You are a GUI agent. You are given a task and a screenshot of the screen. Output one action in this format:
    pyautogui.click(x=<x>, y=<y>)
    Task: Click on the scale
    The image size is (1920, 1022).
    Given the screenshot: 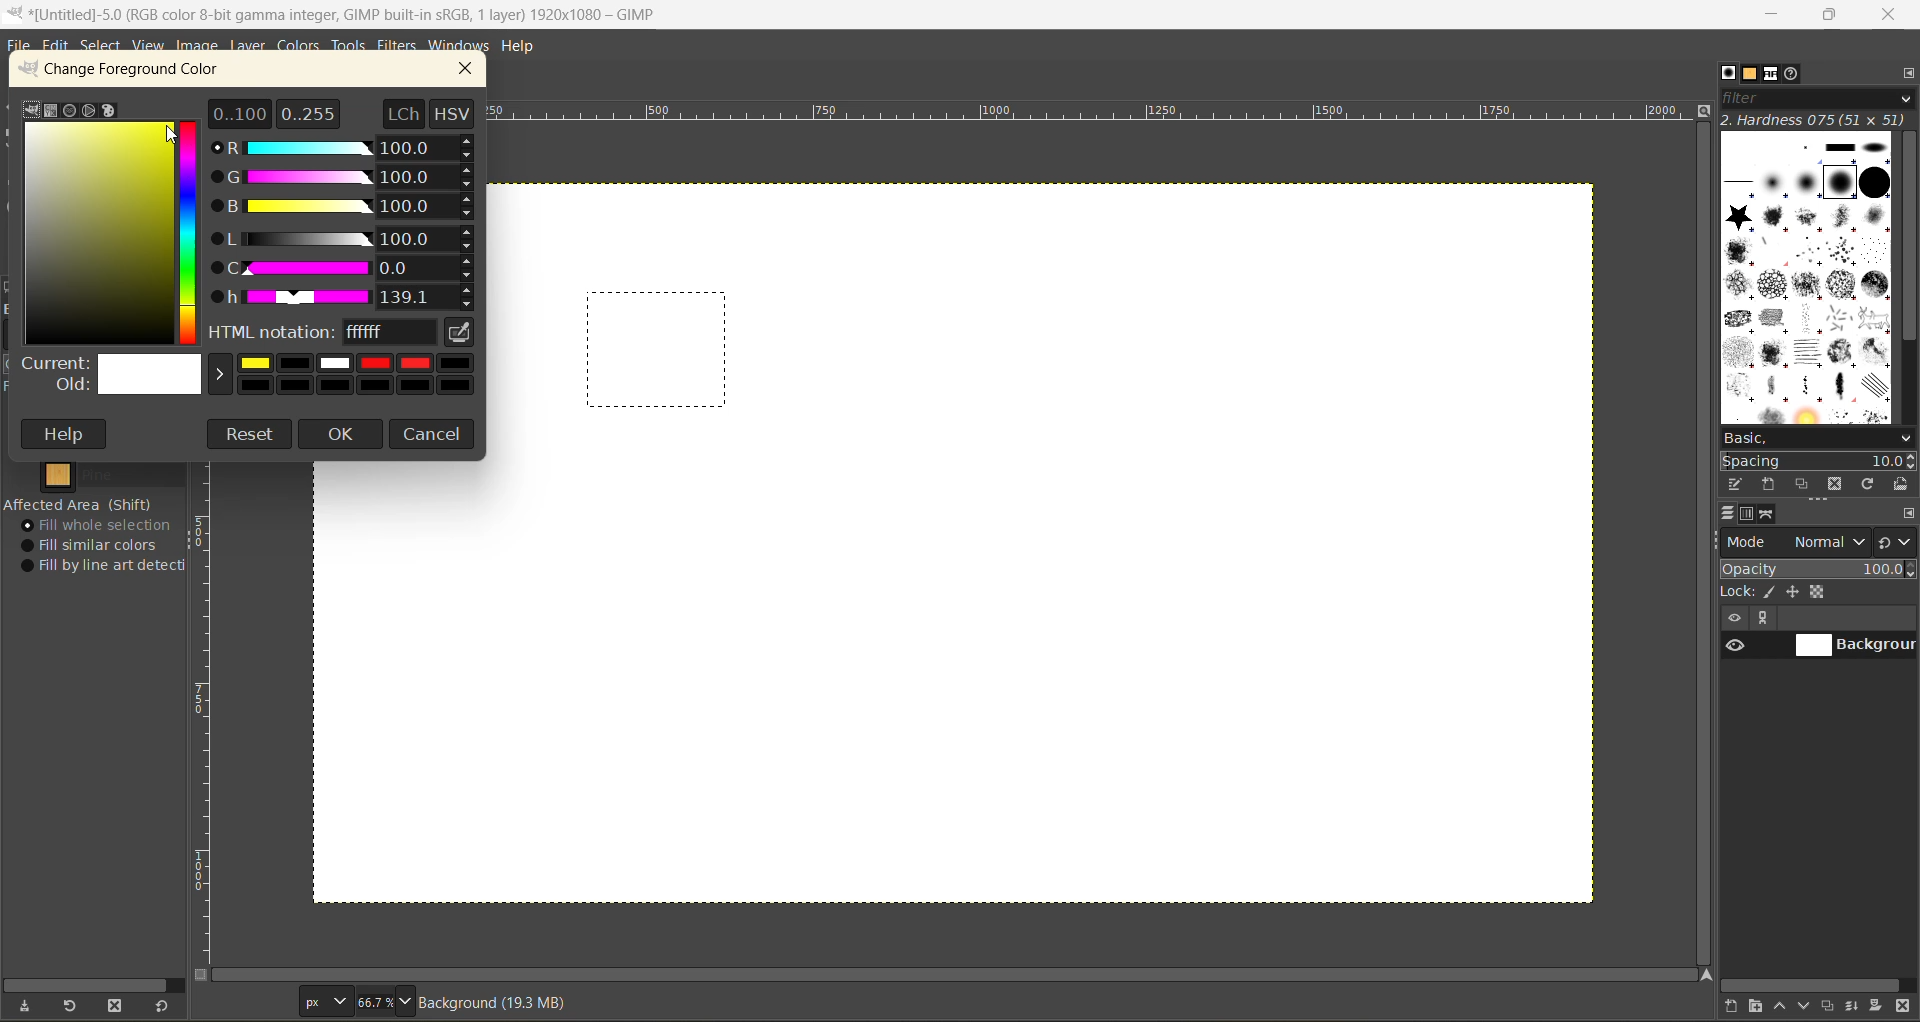 What is the action you would take?
    pyautogui.click(x=207, y=715)
    